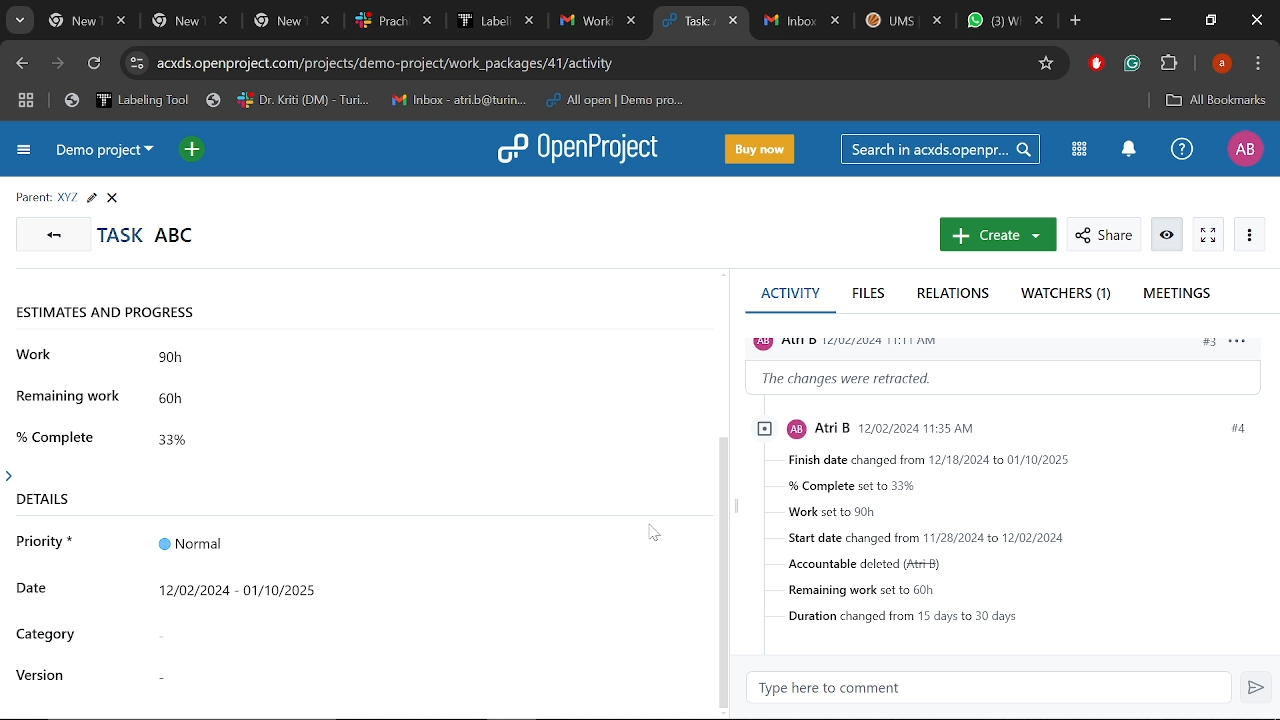 The height and width of the screenshot is (720, 1280). What do you see at coordinates (1077, 23) in the screenshot?
I see `Add new tab` at bounding box center [1077, 23].